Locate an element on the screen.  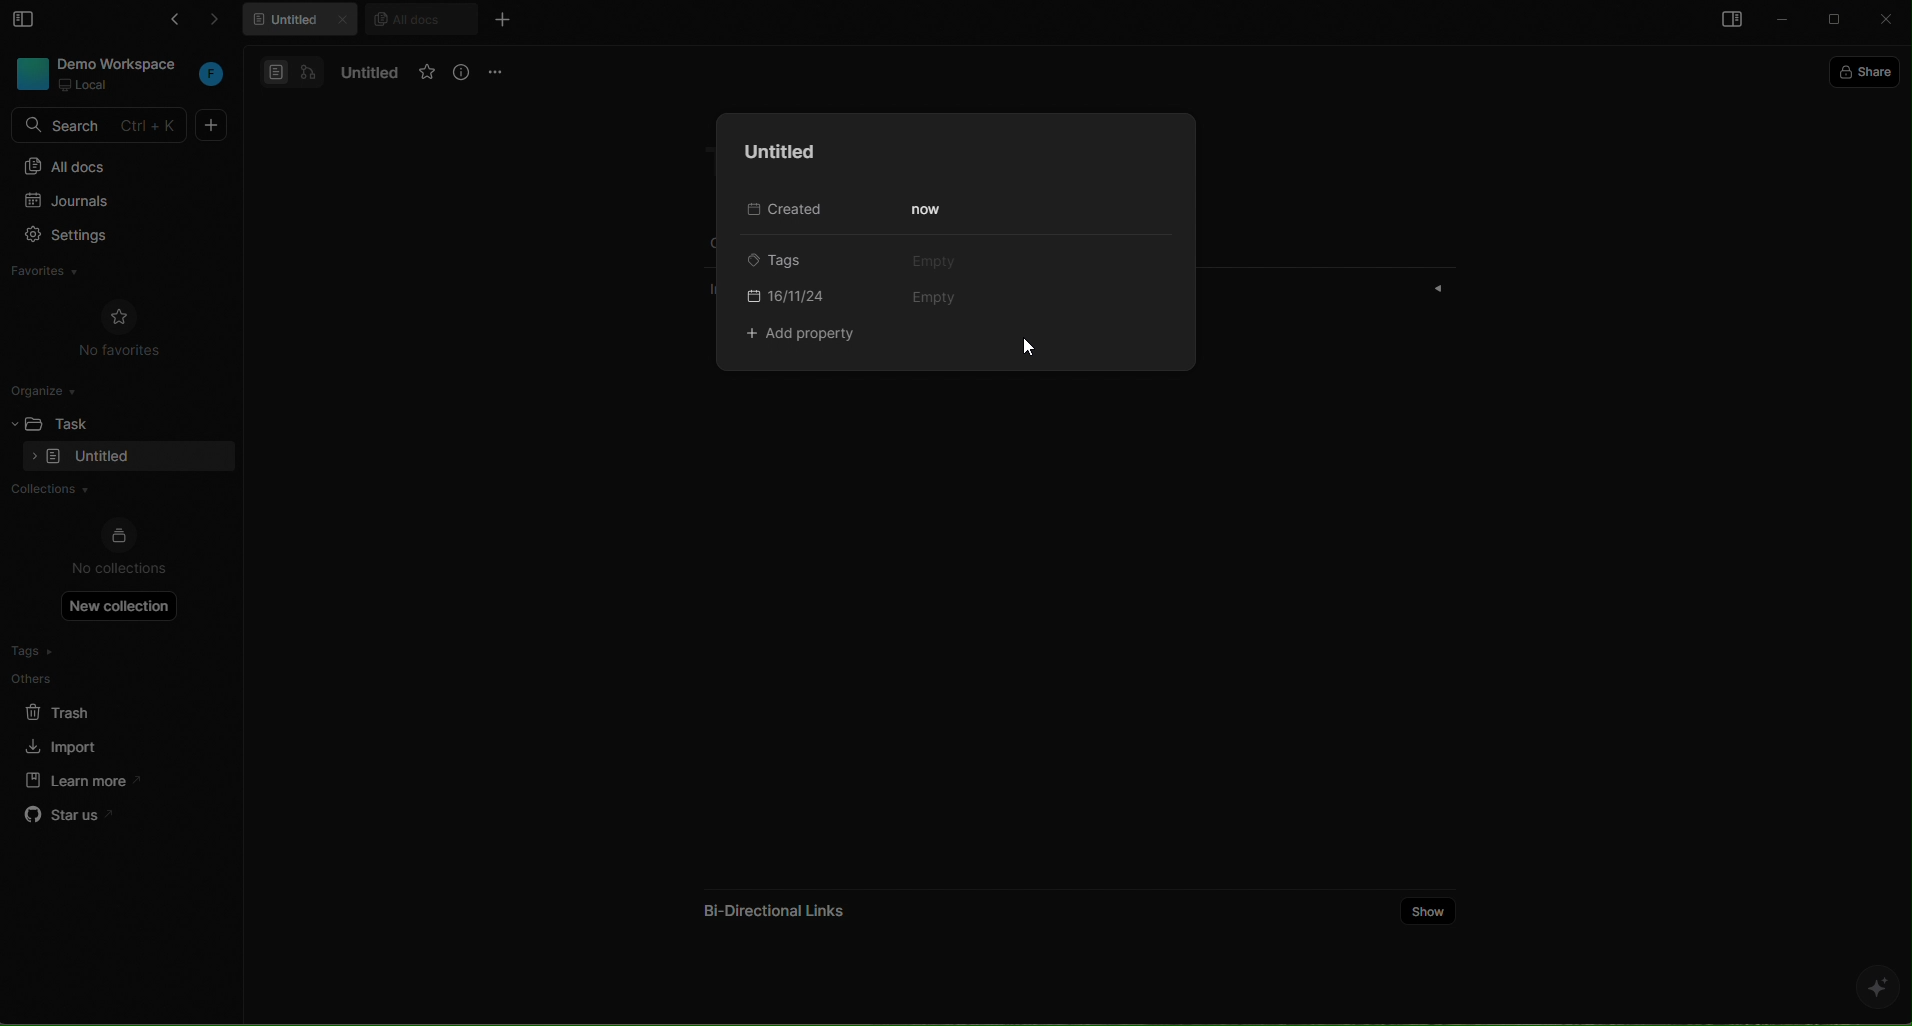
import is located at coordinates (64, 744).